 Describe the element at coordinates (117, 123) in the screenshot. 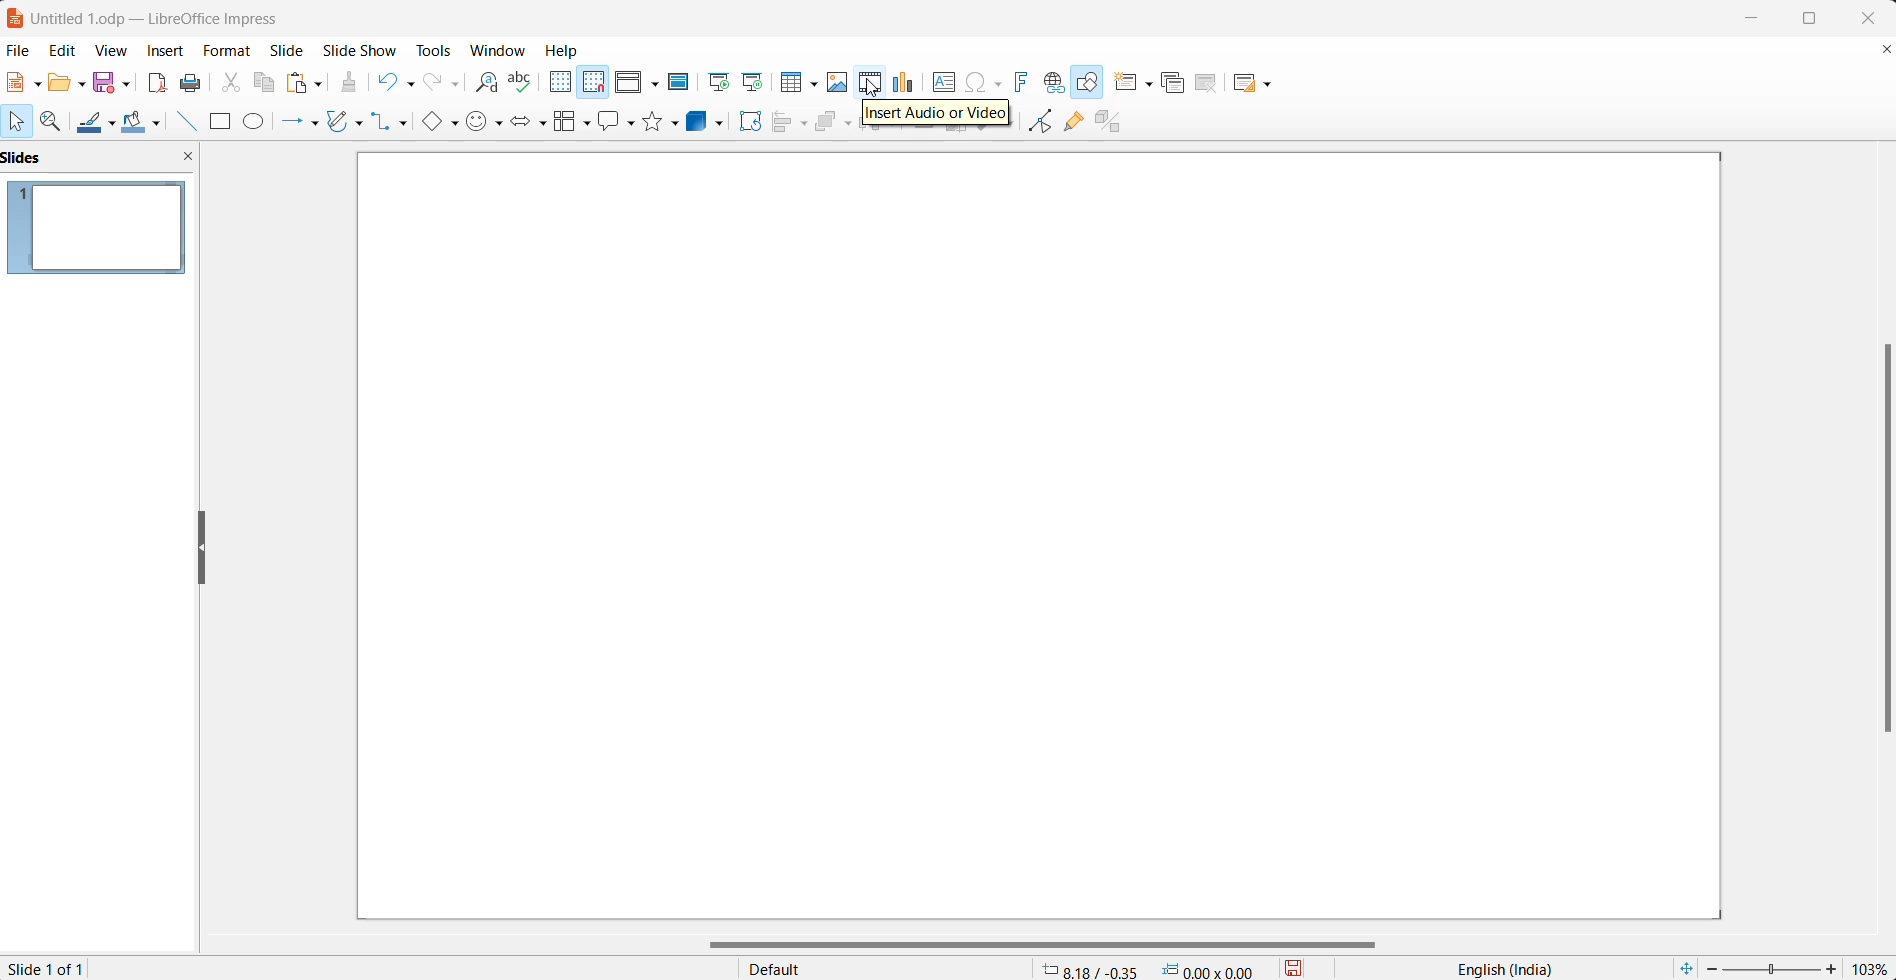

I see `line color options dropdown button` at that location.